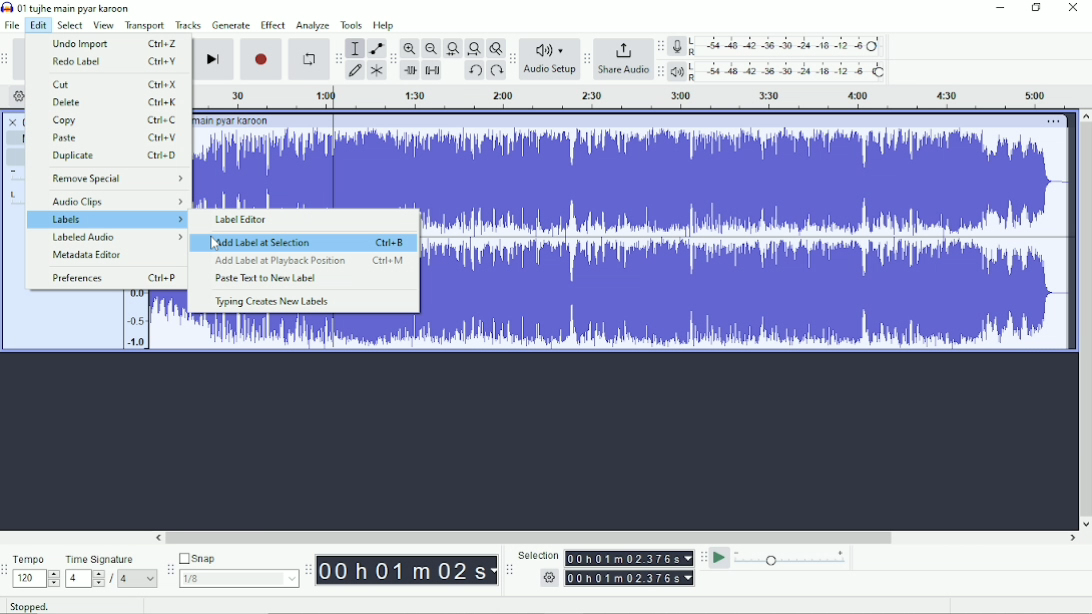 This screenshot has width=1092, height=614. I want to click on Metadata Editor, so click(90, 256).